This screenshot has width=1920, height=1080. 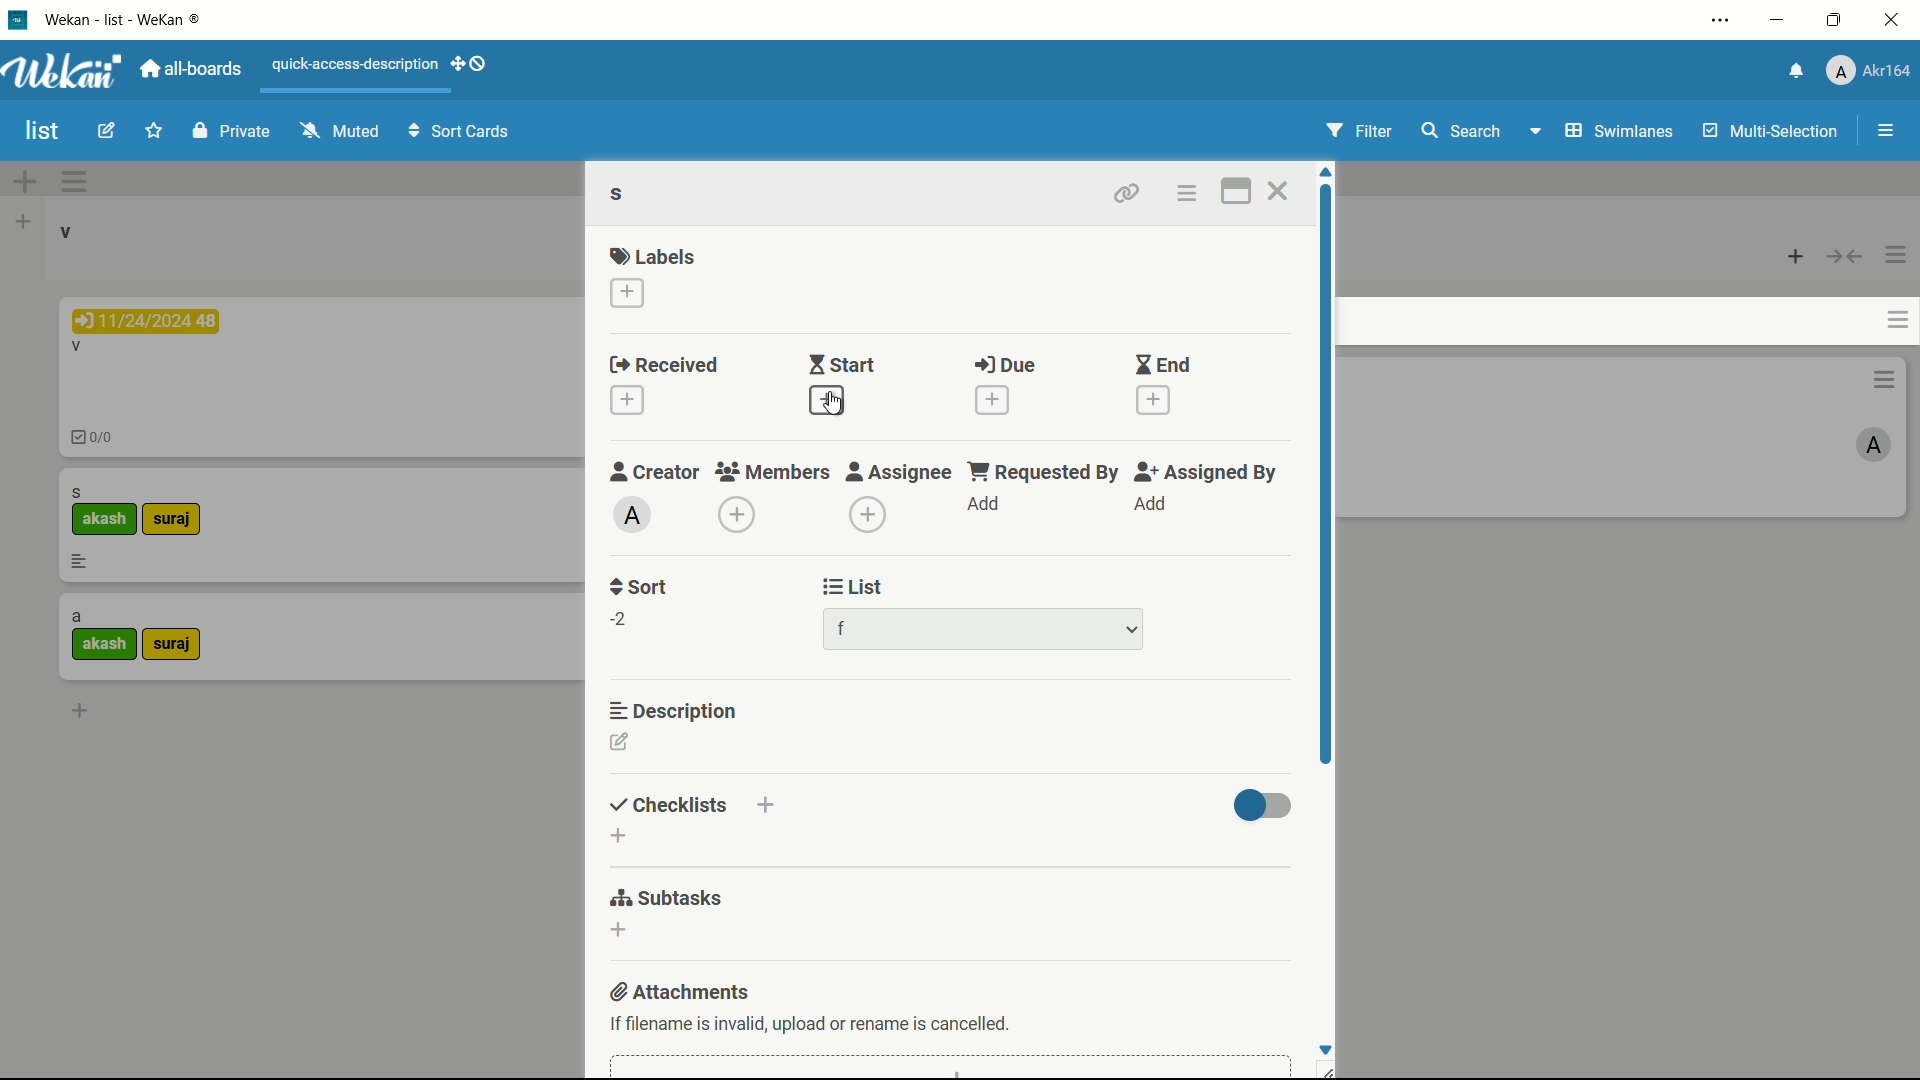 What do you see at coordinates (1834, 21) in the screenshot?
I see `maximize` at bounding box center [1834, 21].